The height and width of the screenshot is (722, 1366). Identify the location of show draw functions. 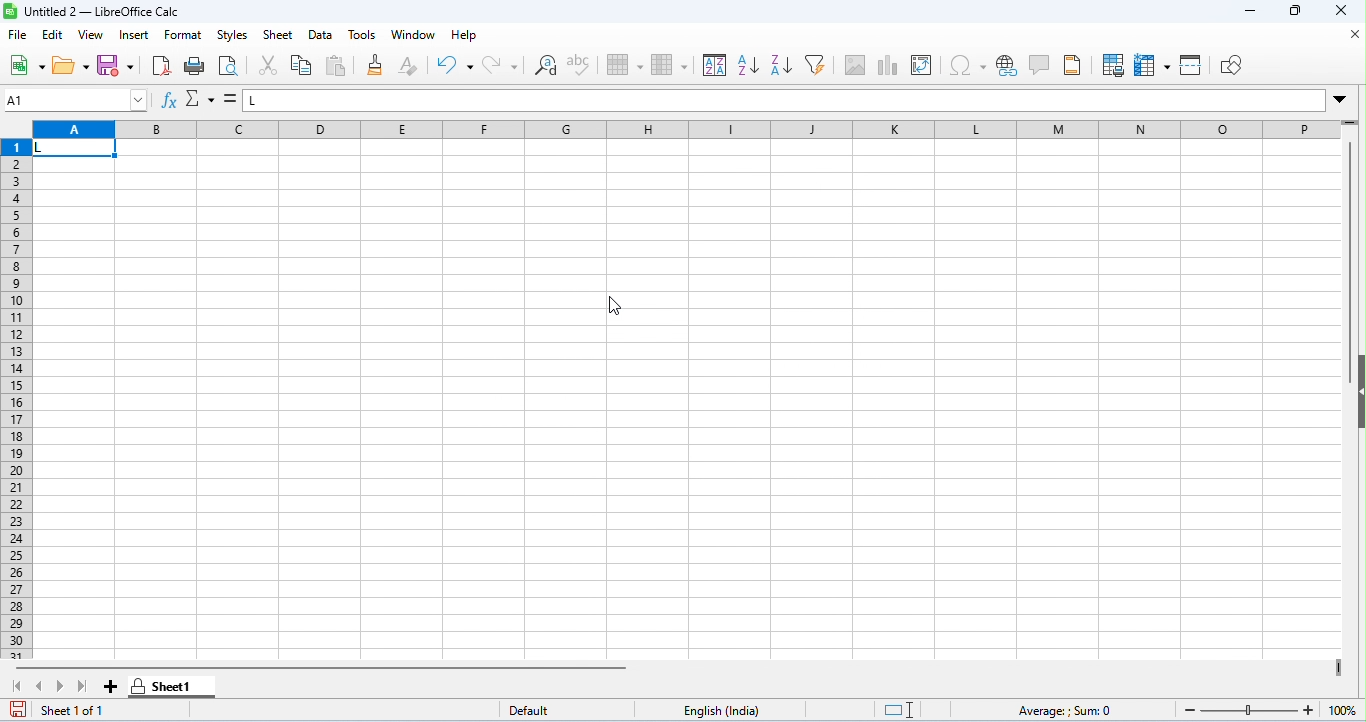
(1235, 68).